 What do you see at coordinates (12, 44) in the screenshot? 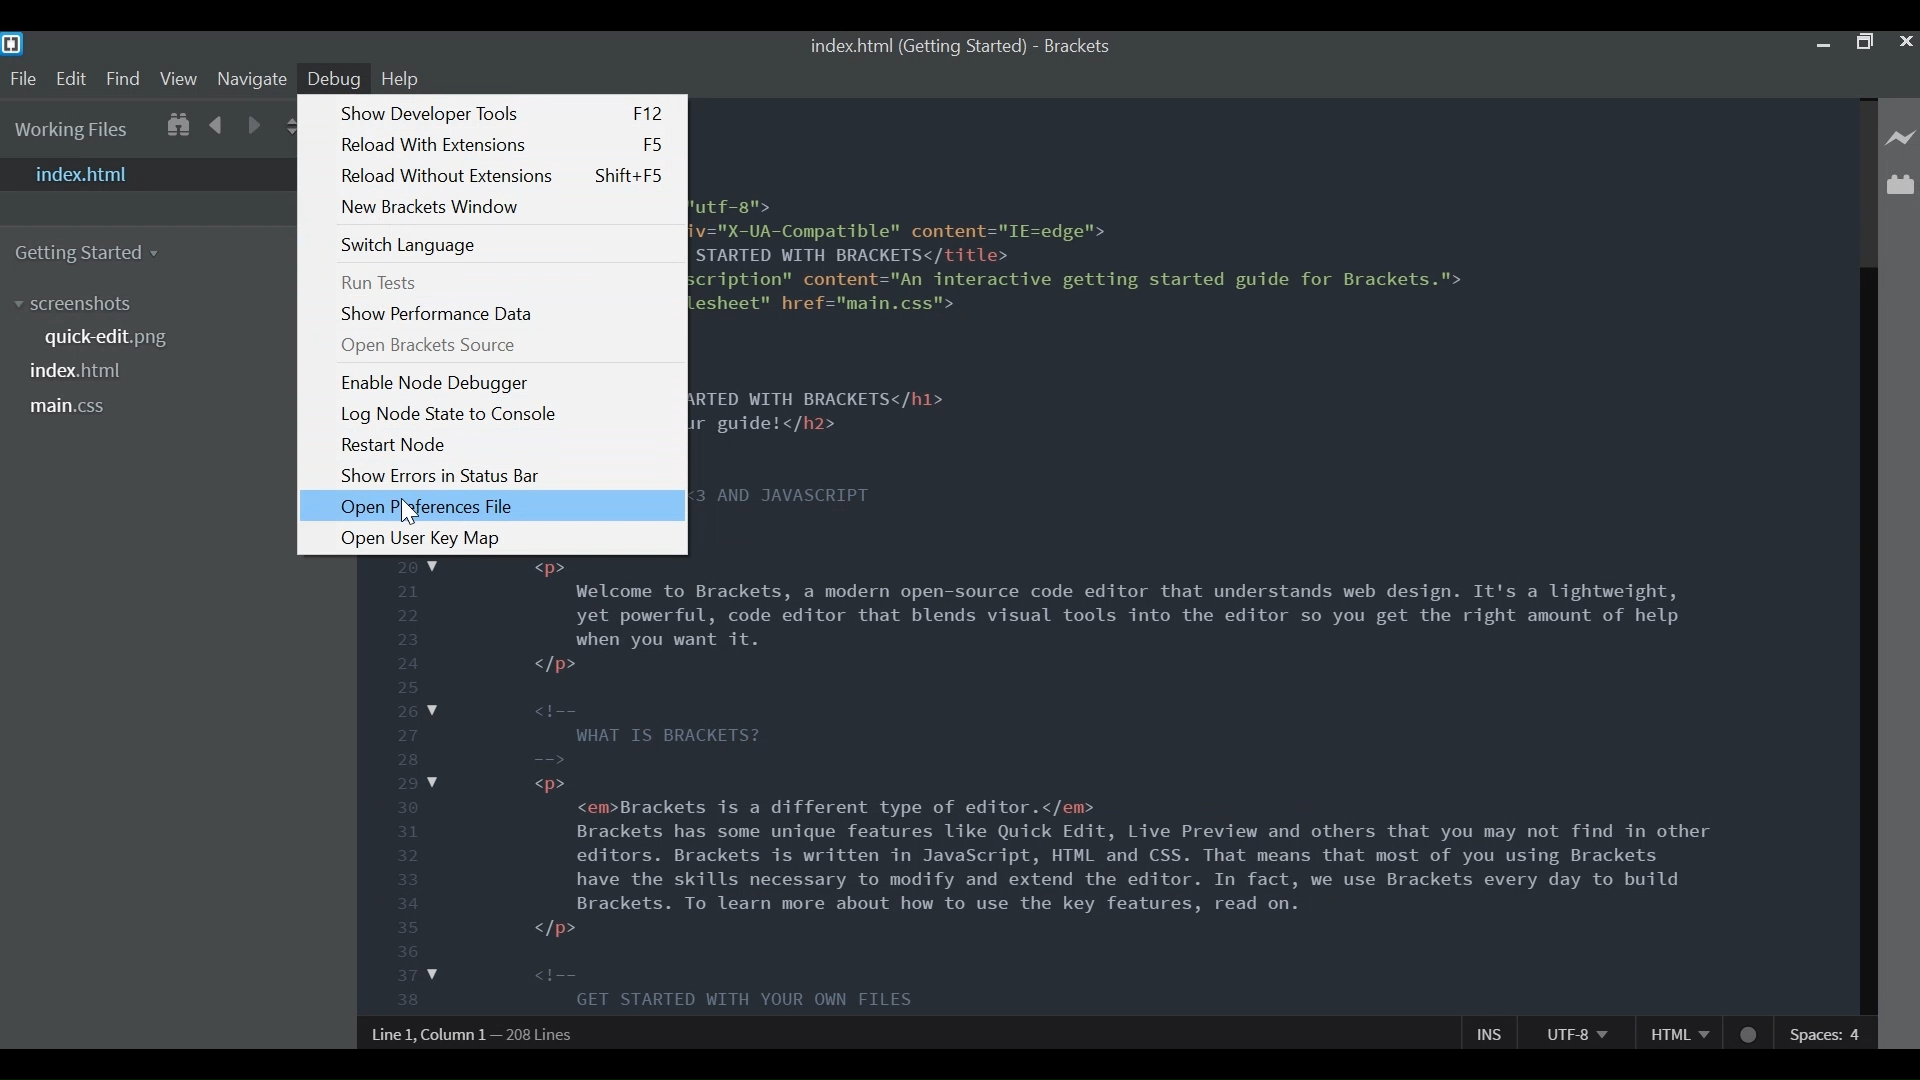
I see `Brackets Desktop icon` at bounding box center [12, 44].